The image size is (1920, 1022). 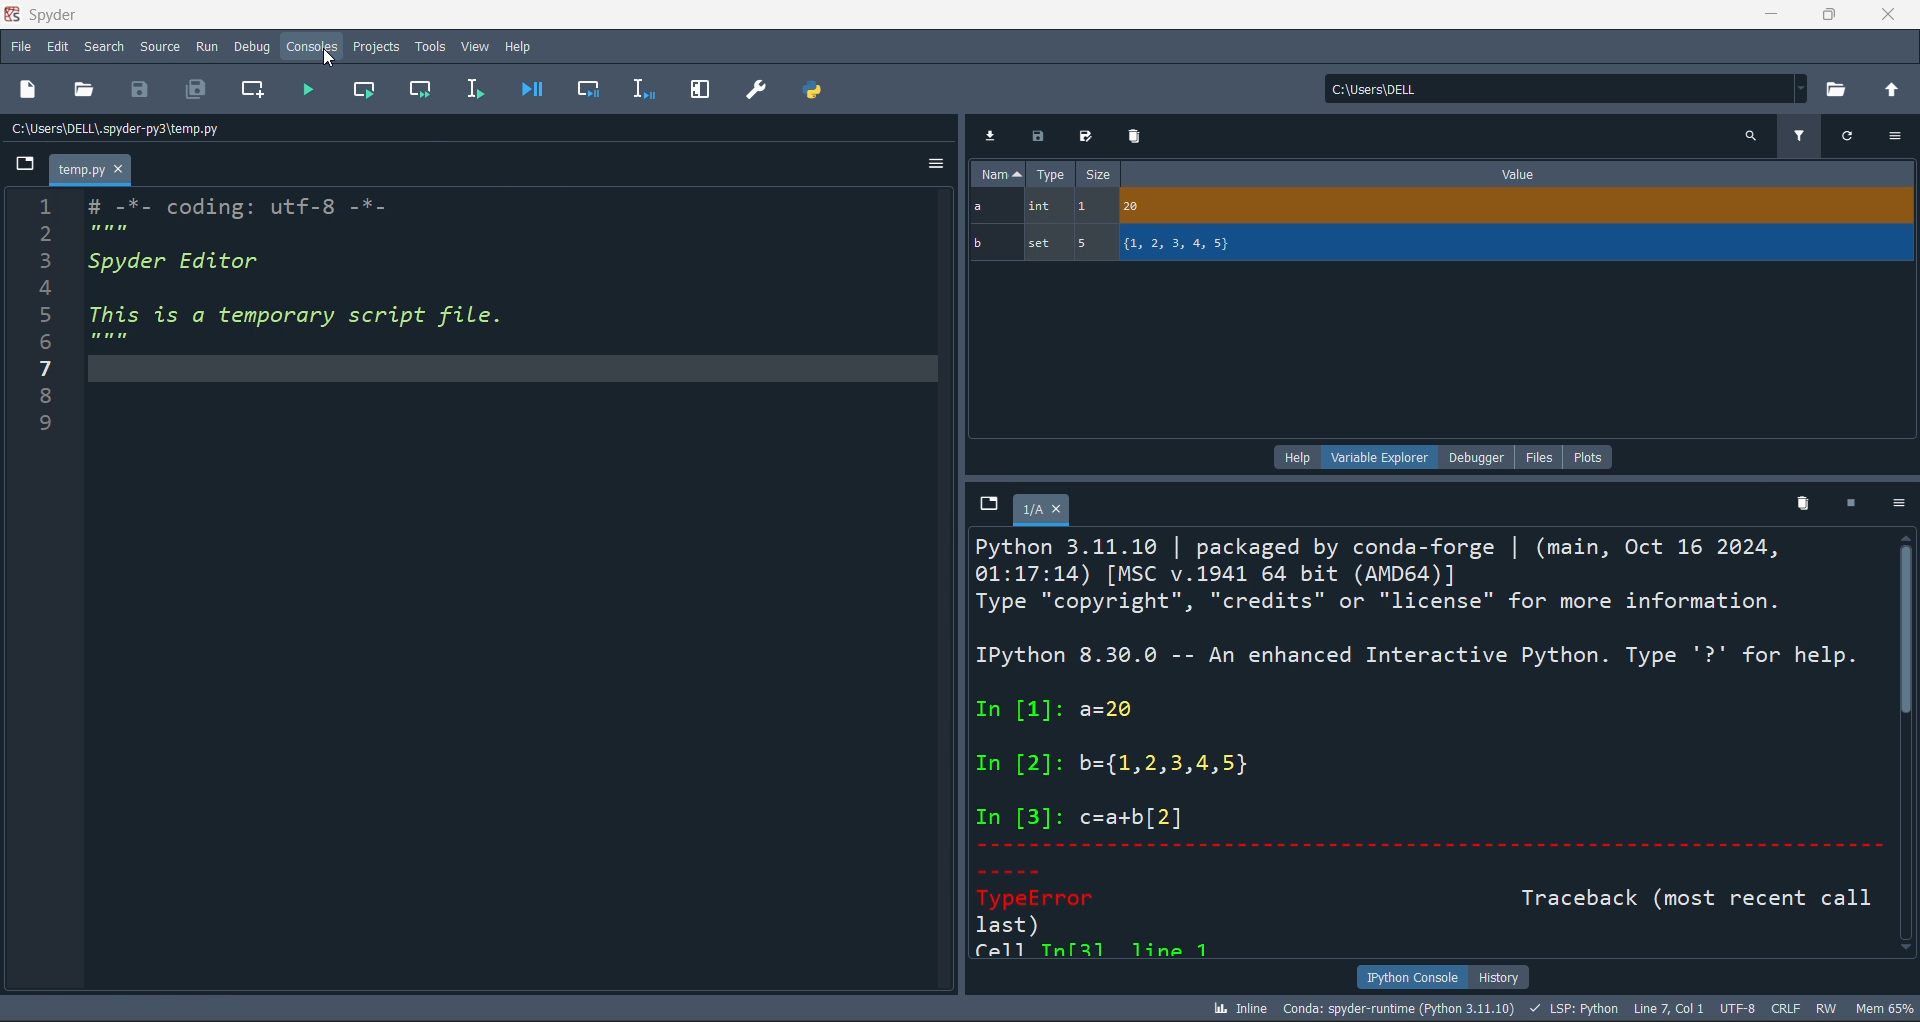 I want to click on stop kernel, so click(x=1852, y=507).